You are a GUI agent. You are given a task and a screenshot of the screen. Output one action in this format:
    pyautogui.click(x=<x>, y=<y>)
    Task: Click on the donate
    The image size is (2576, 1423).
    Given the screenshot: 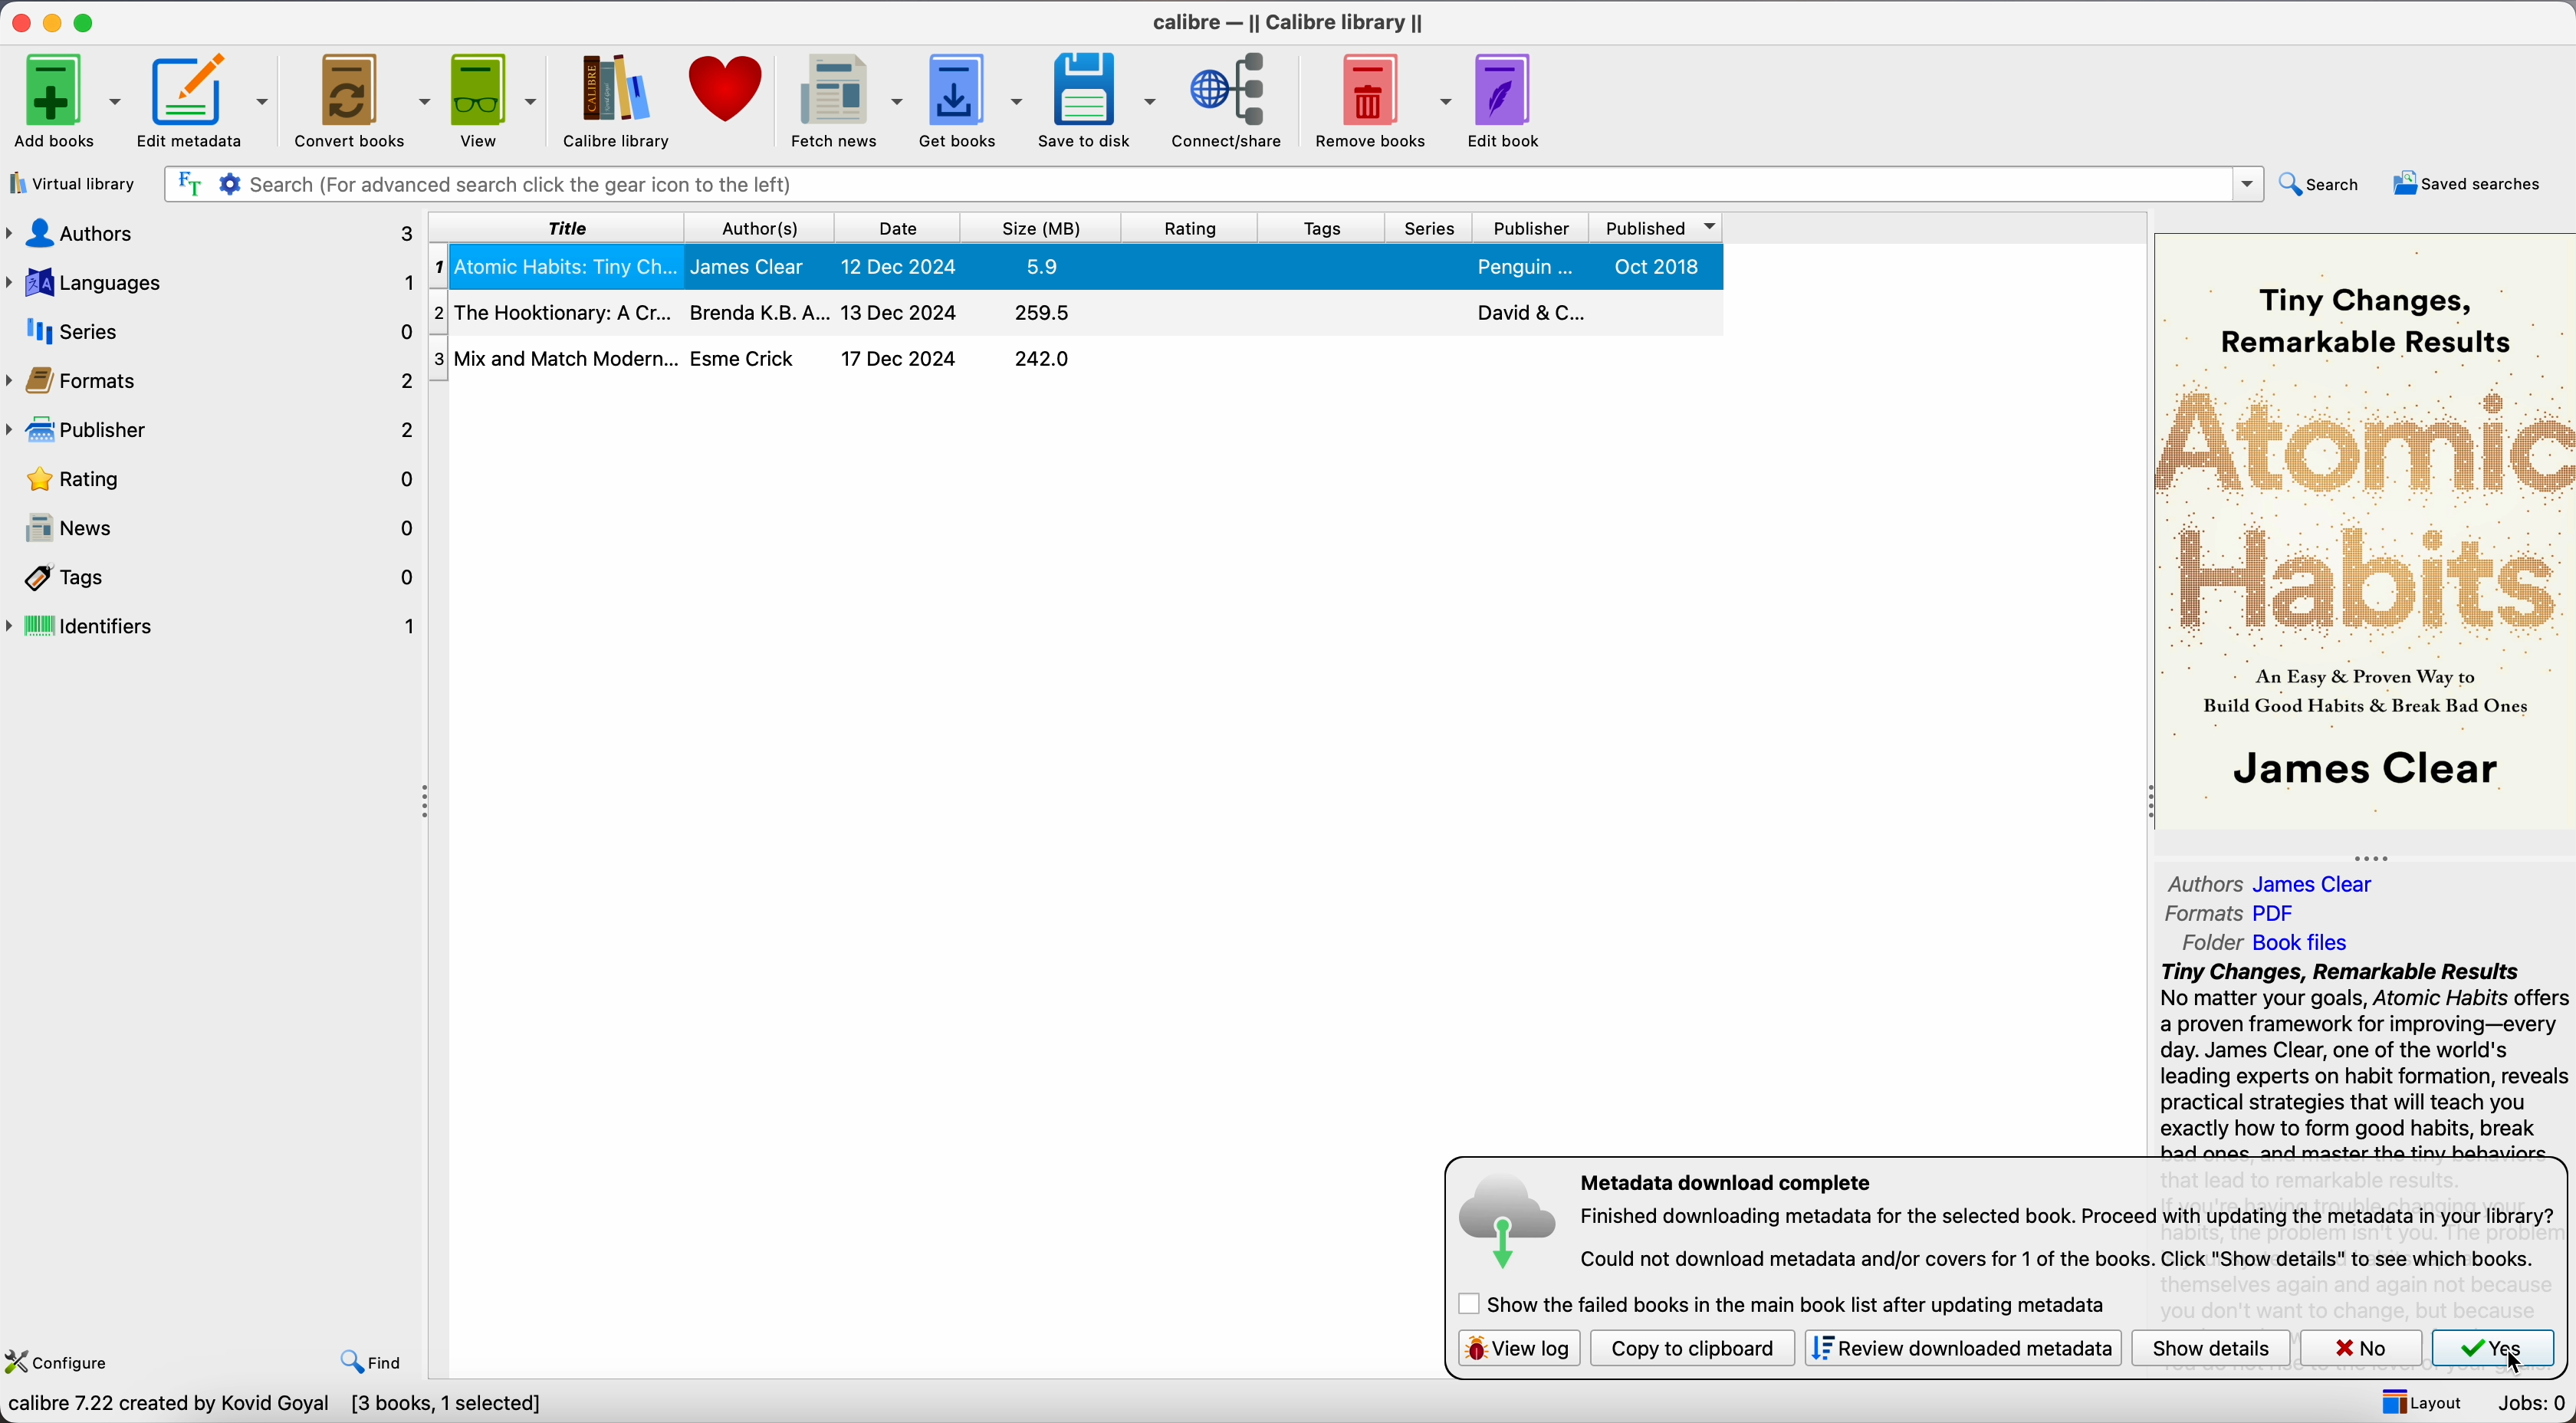 What is the action you would take?
    pyautogui.click(x=731, y=89)
    